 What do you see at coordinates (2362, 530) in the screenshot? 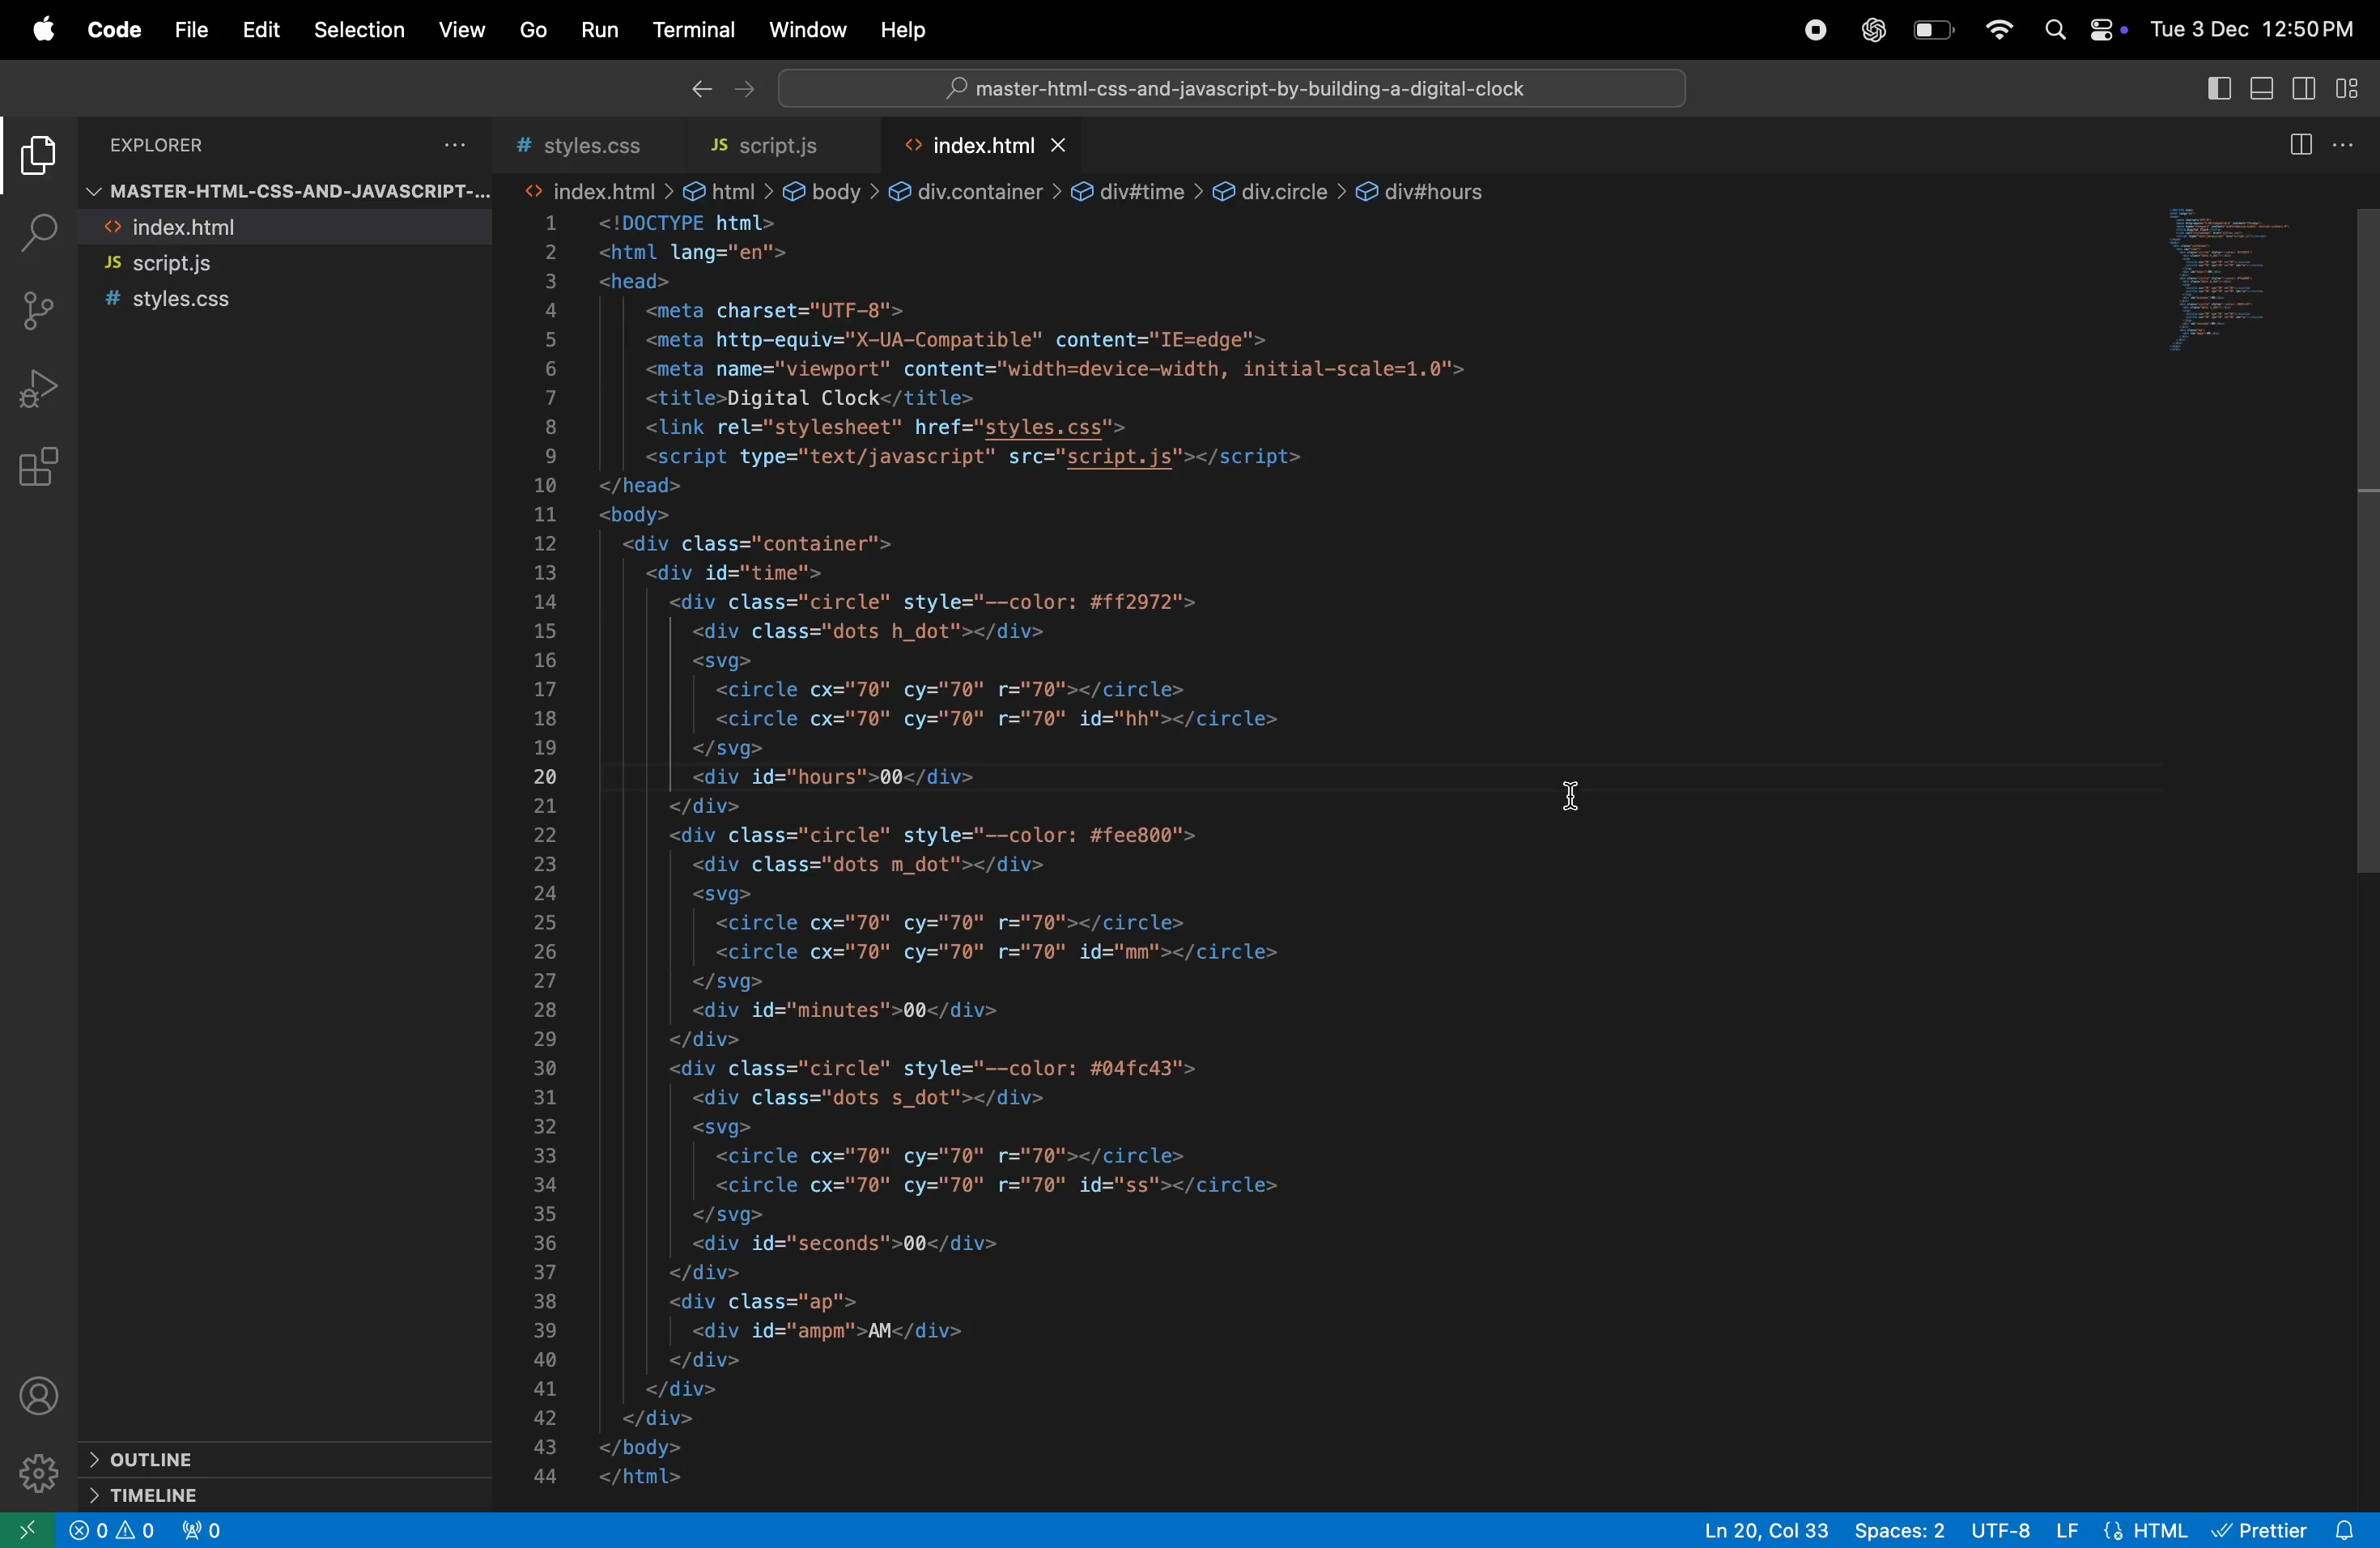
I see `vertical scroll bar` at bounding box center [2362, 530].